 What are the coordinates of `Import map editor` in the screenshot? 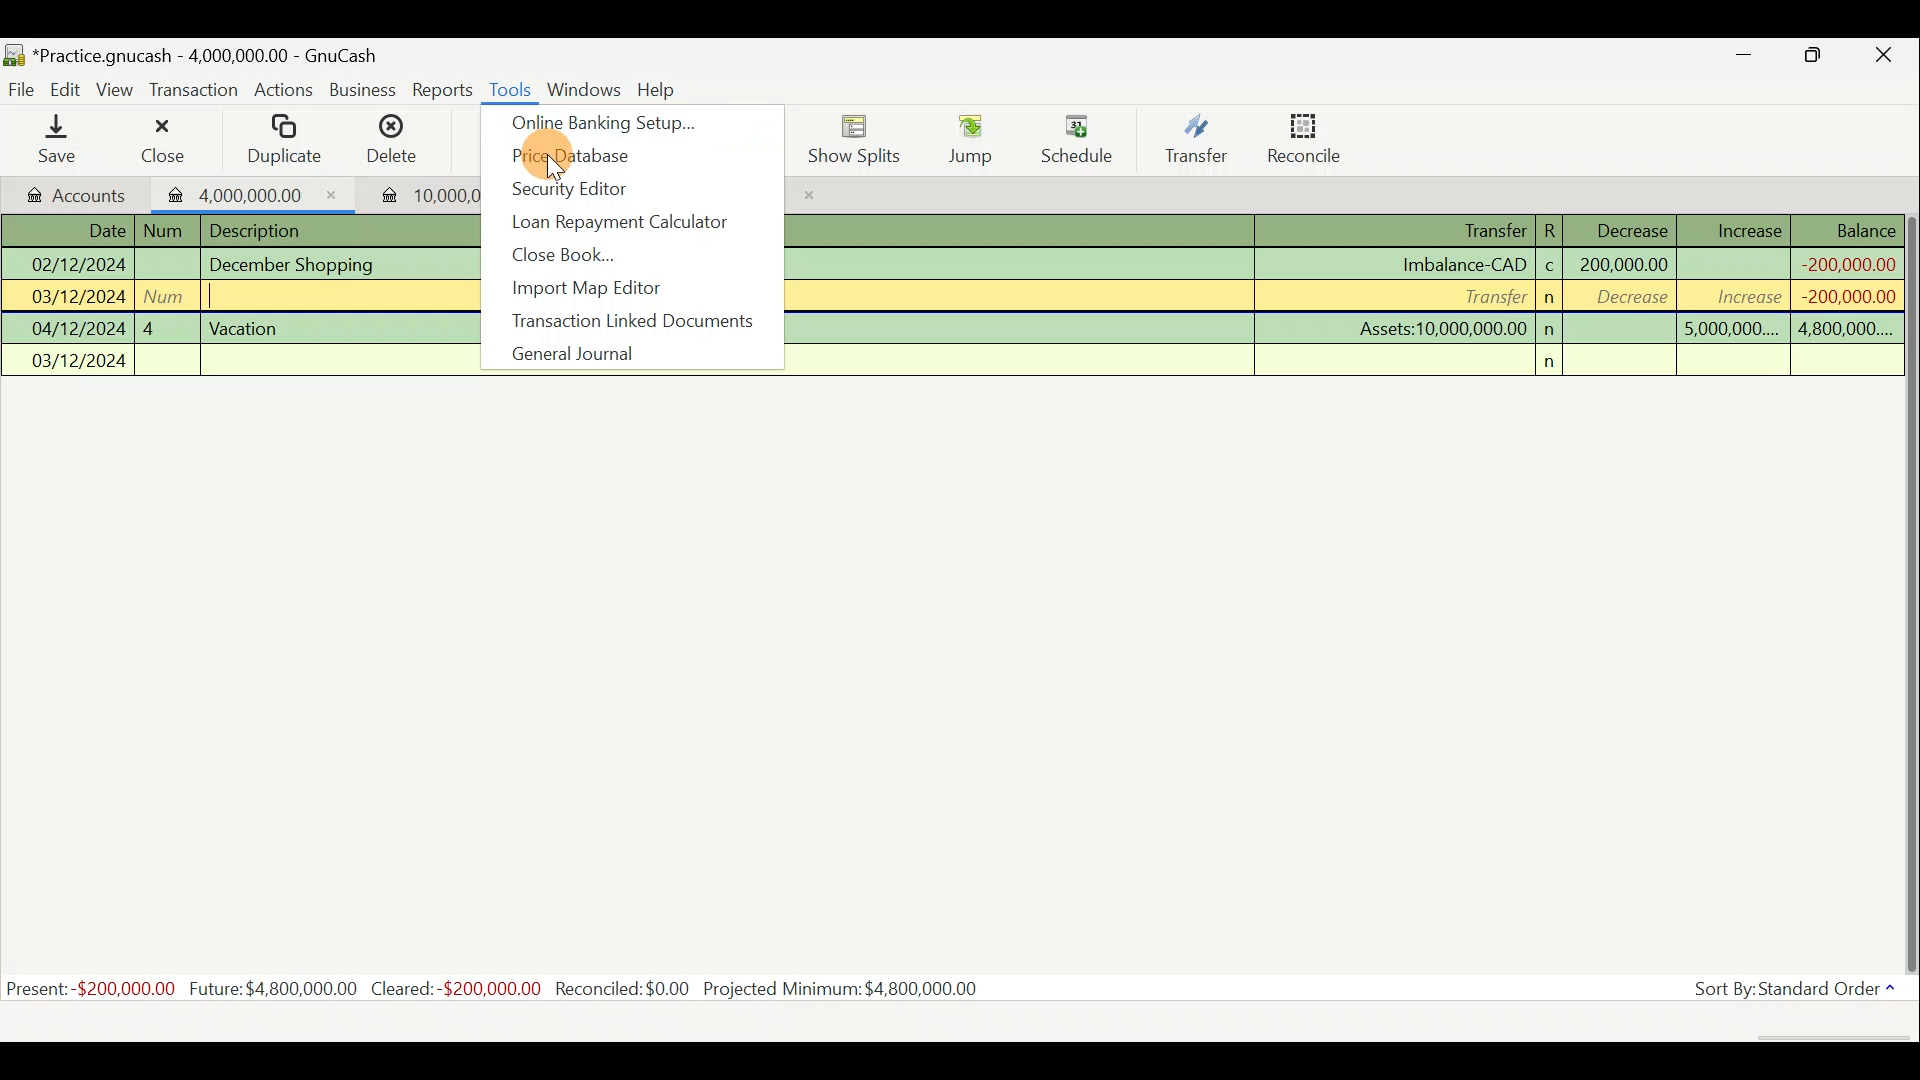 It's located at (591, 288).